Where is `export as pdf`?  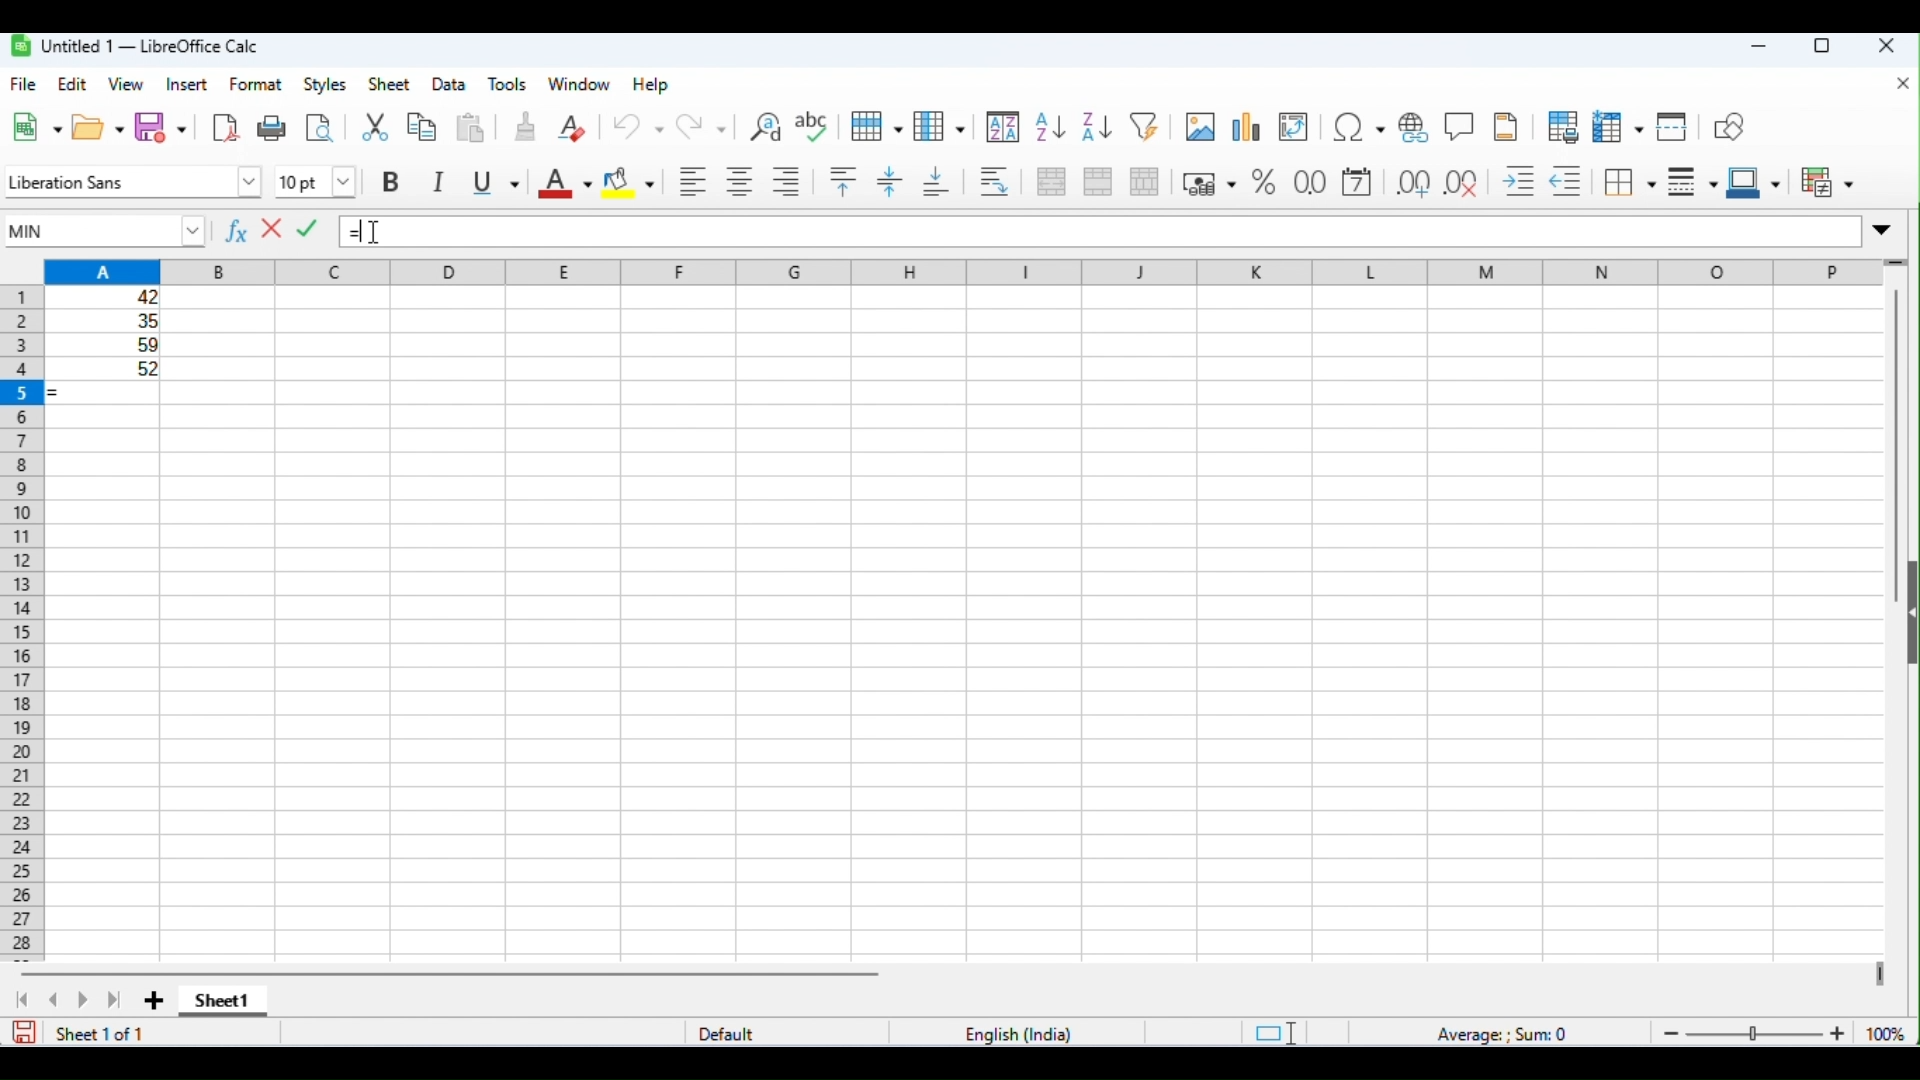
export as pdf is located at coordinates (226, 128).